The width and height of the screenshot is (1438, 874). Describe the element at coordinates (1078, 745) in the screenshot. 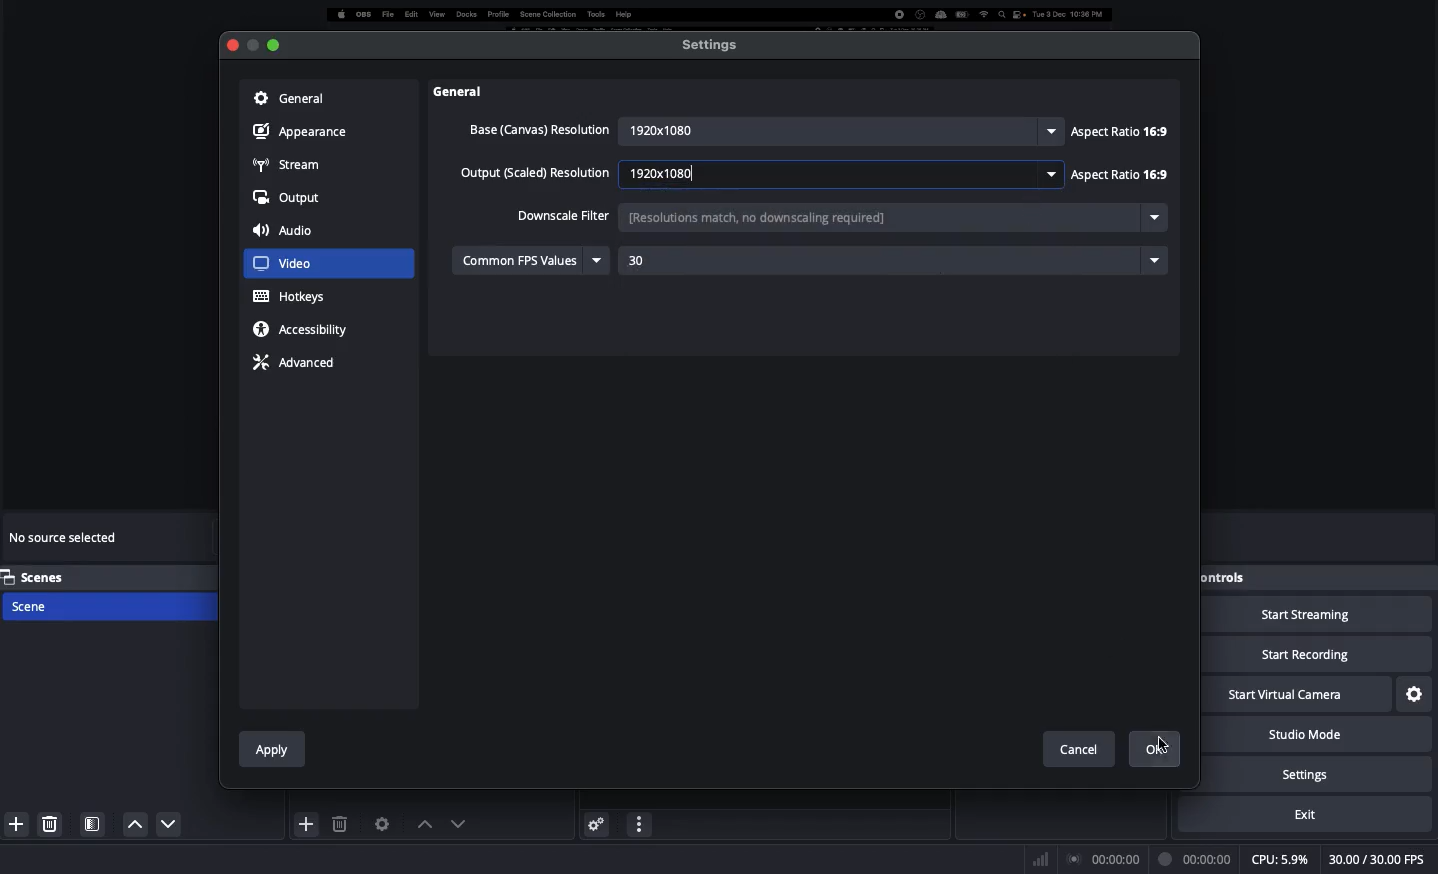

I see `Cancel` at that location.